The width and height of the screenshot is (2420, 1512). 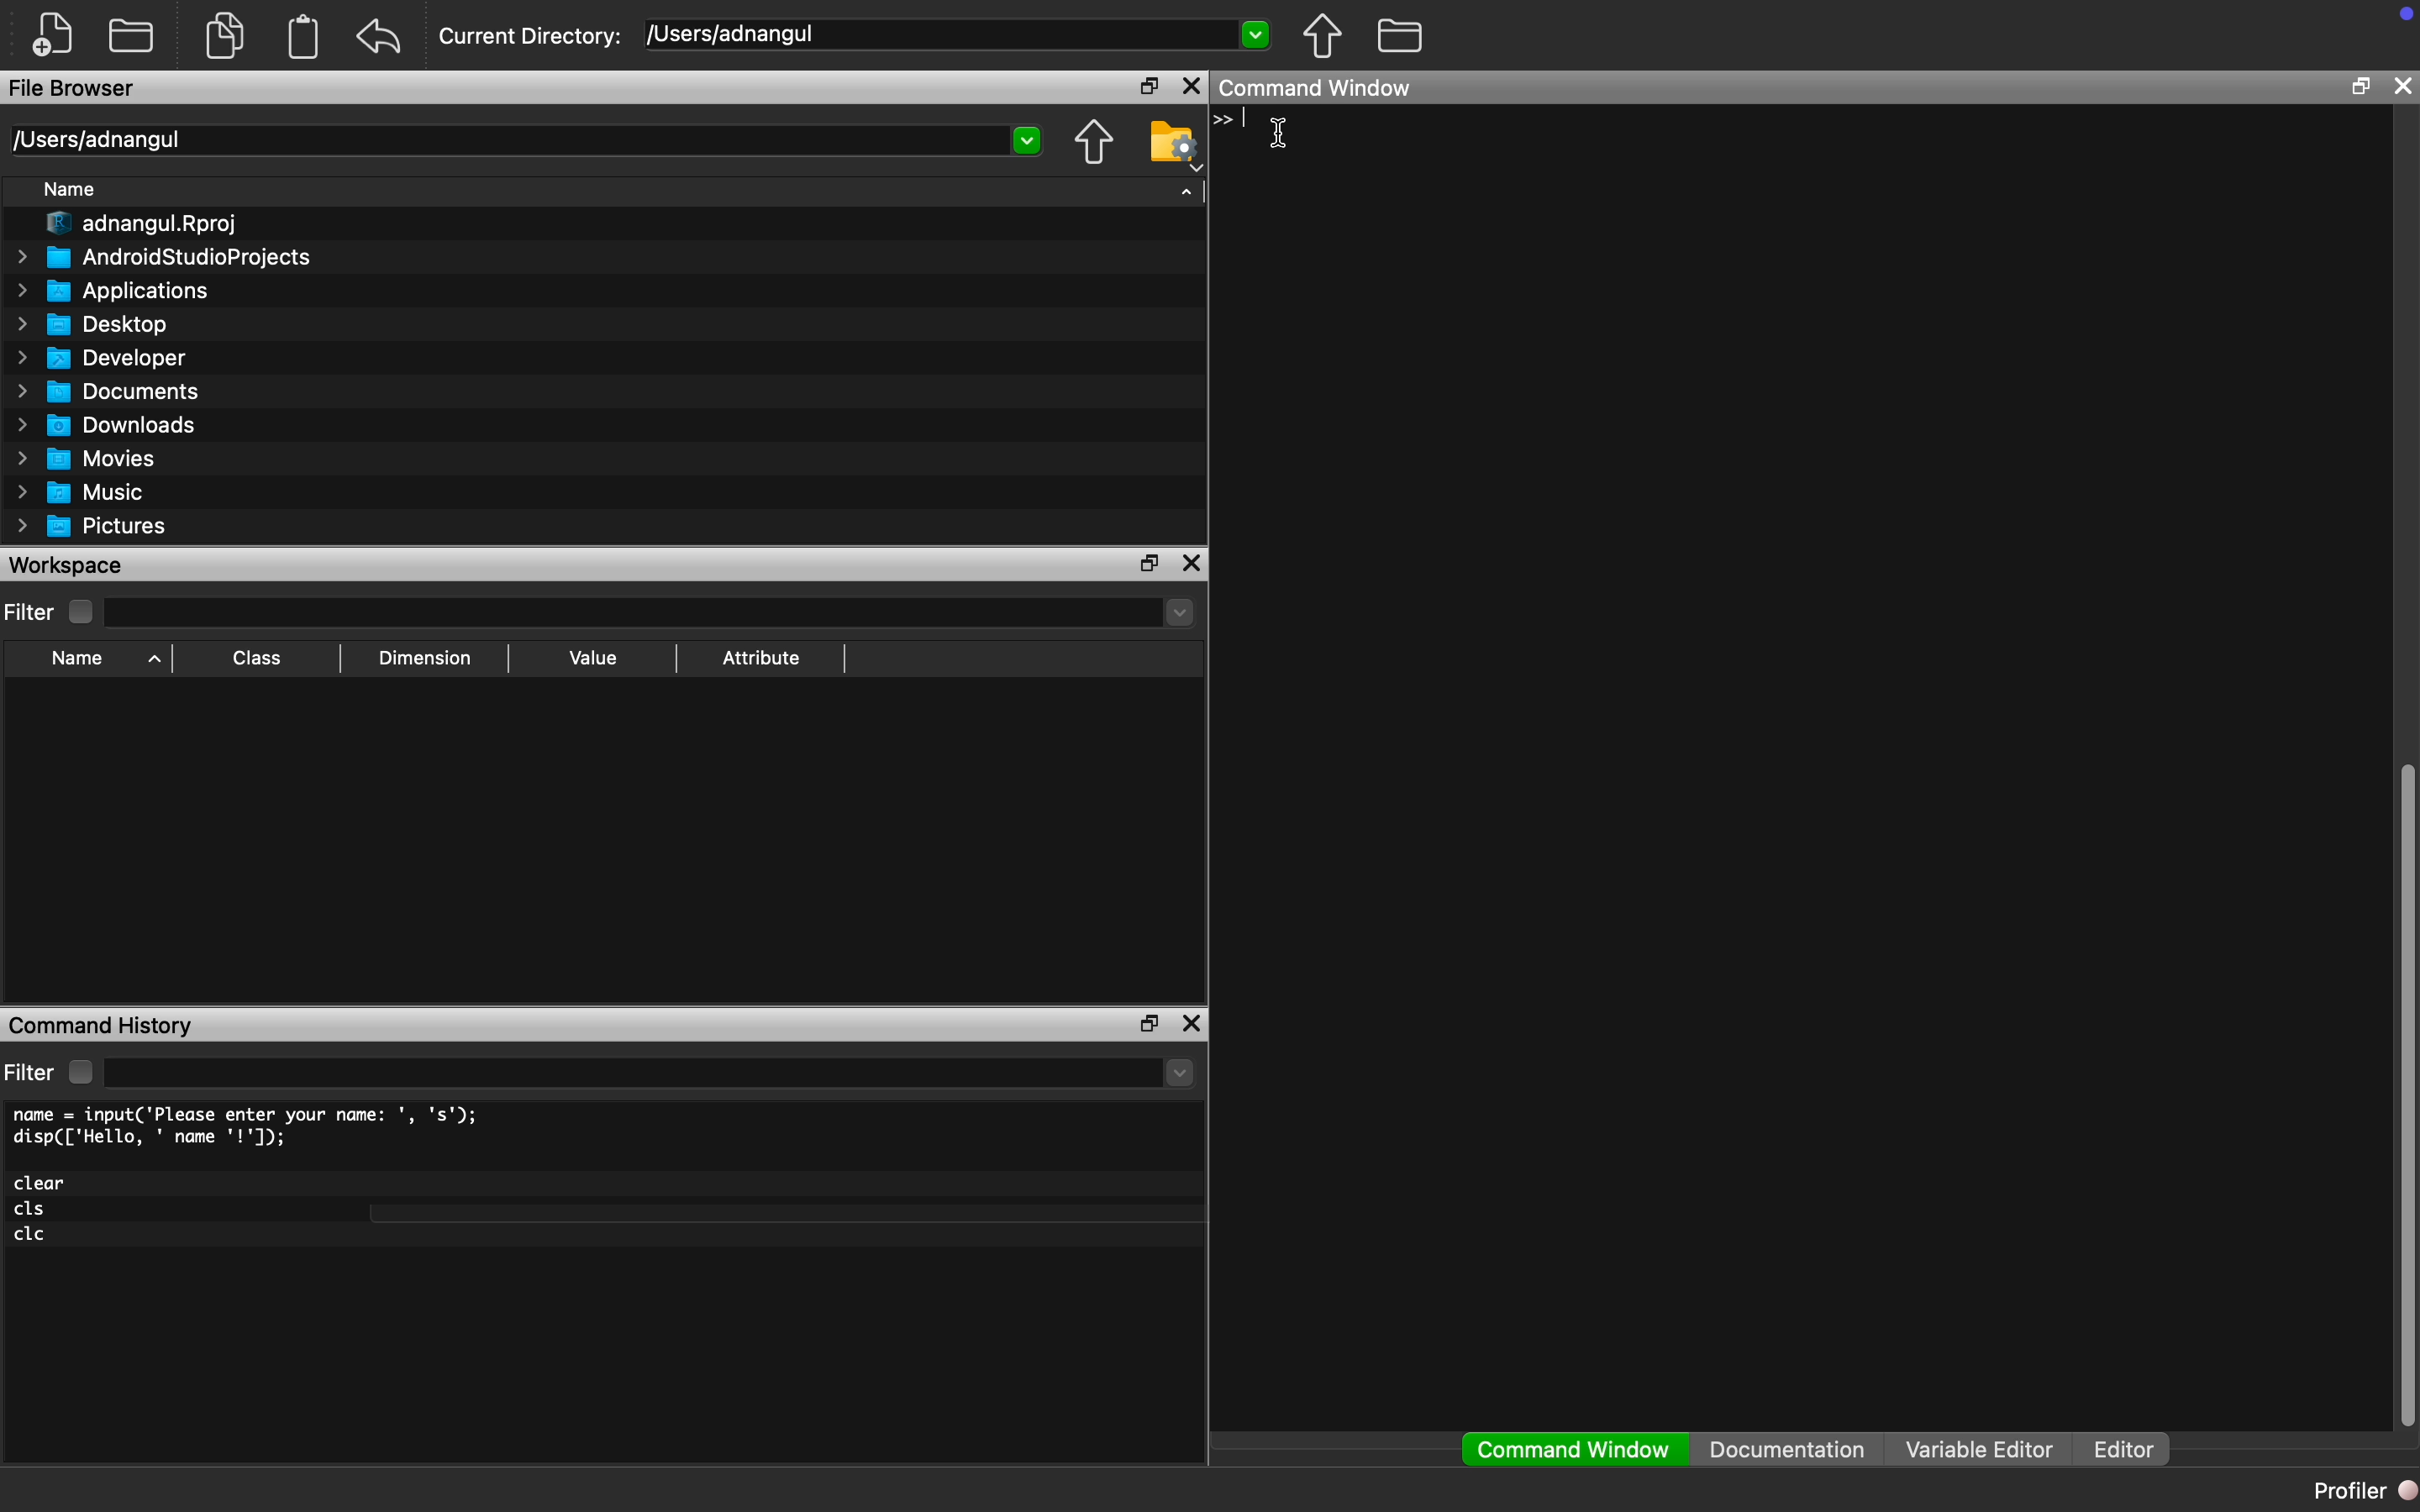 What do you see at coordinates (114, 391) in the screenshot?
I see `Documents` at bounding box center [114, 391].